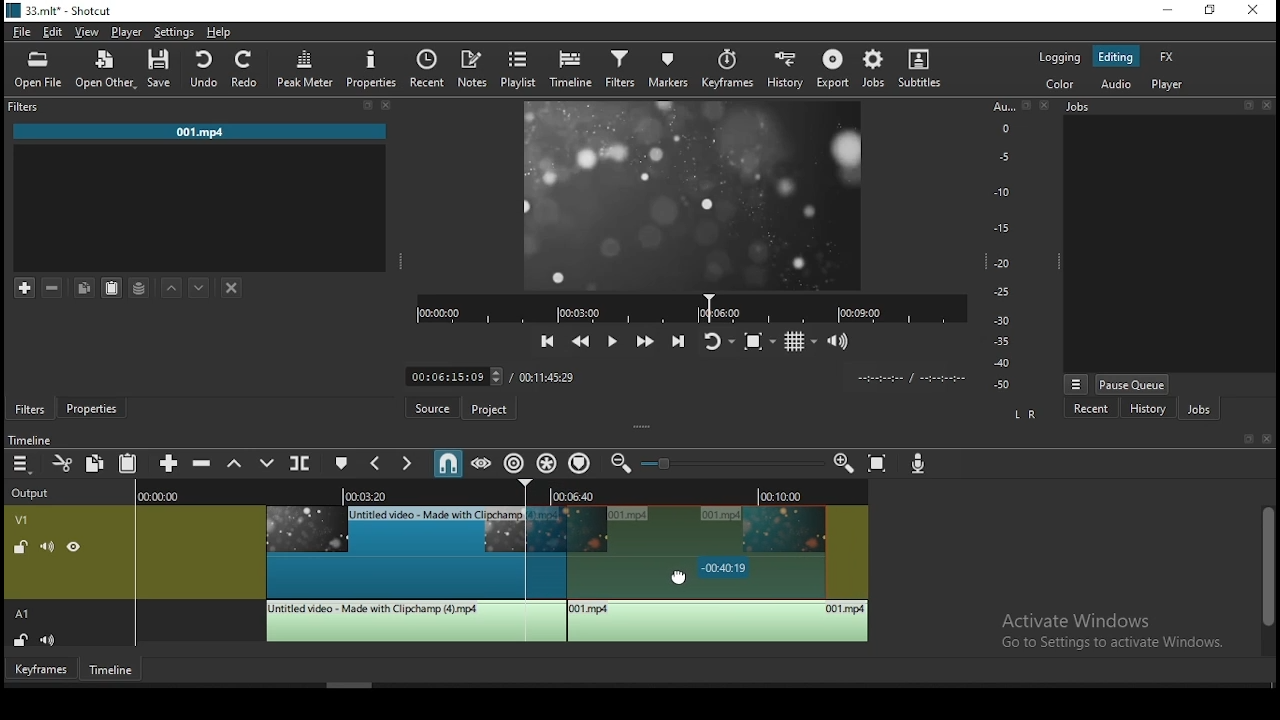 Image resolution: width=1280 pixels, height=720 pixels. Describe the element at coordinates (501, 494) in the screenshot. I see `timestamps` at that location.